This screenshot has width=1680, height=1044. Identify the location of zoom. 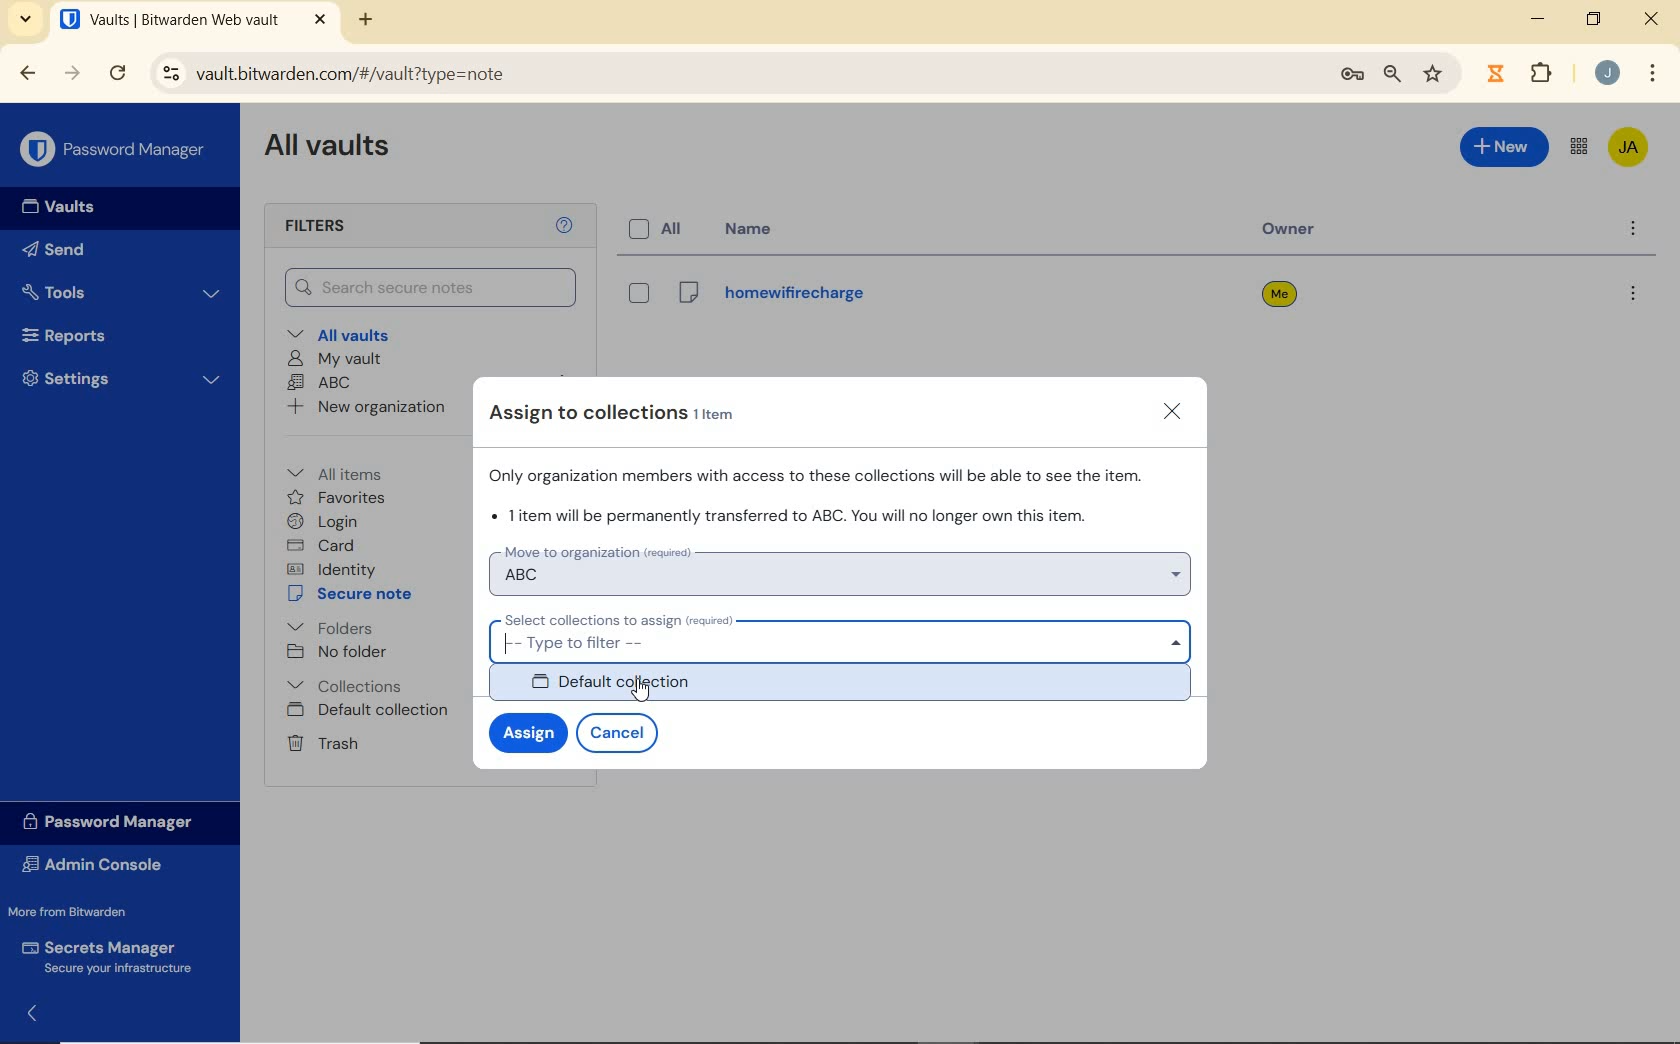
(1393, 76).